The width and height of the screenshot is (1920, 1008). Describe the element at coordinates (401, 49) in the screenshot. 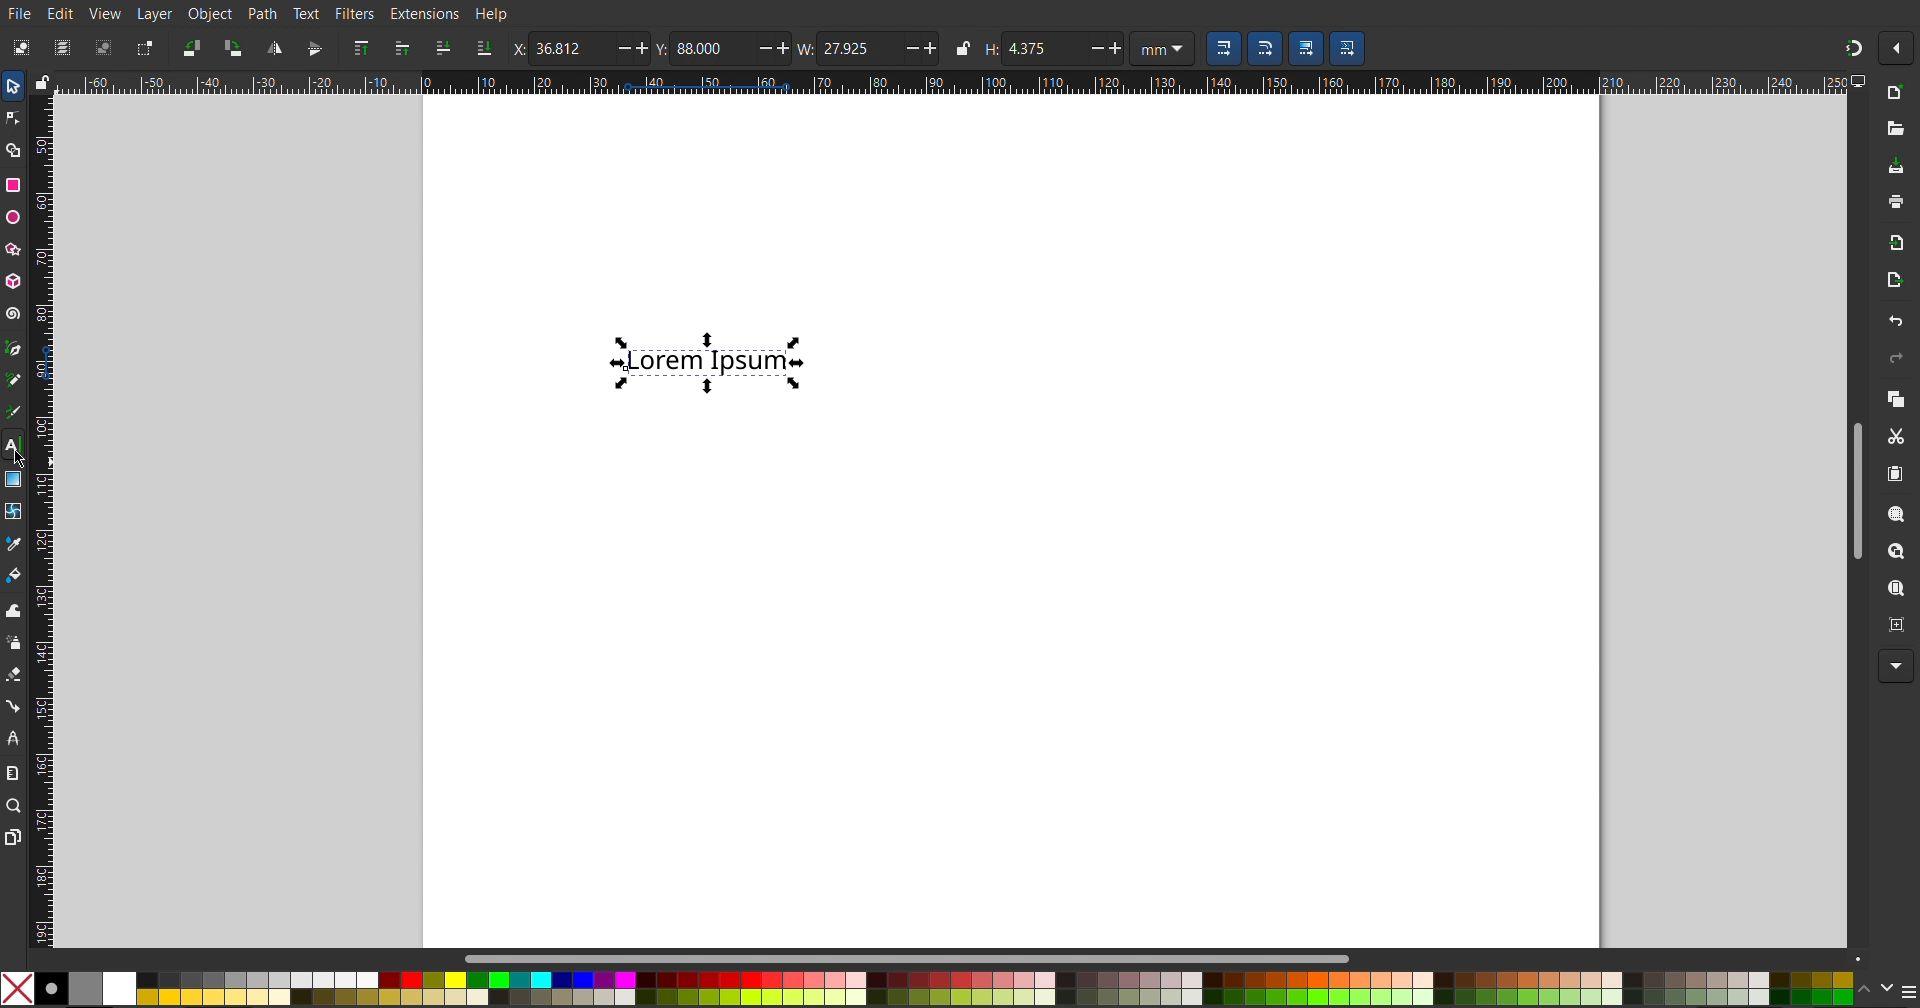

I see `Raise selection one step` at that location.